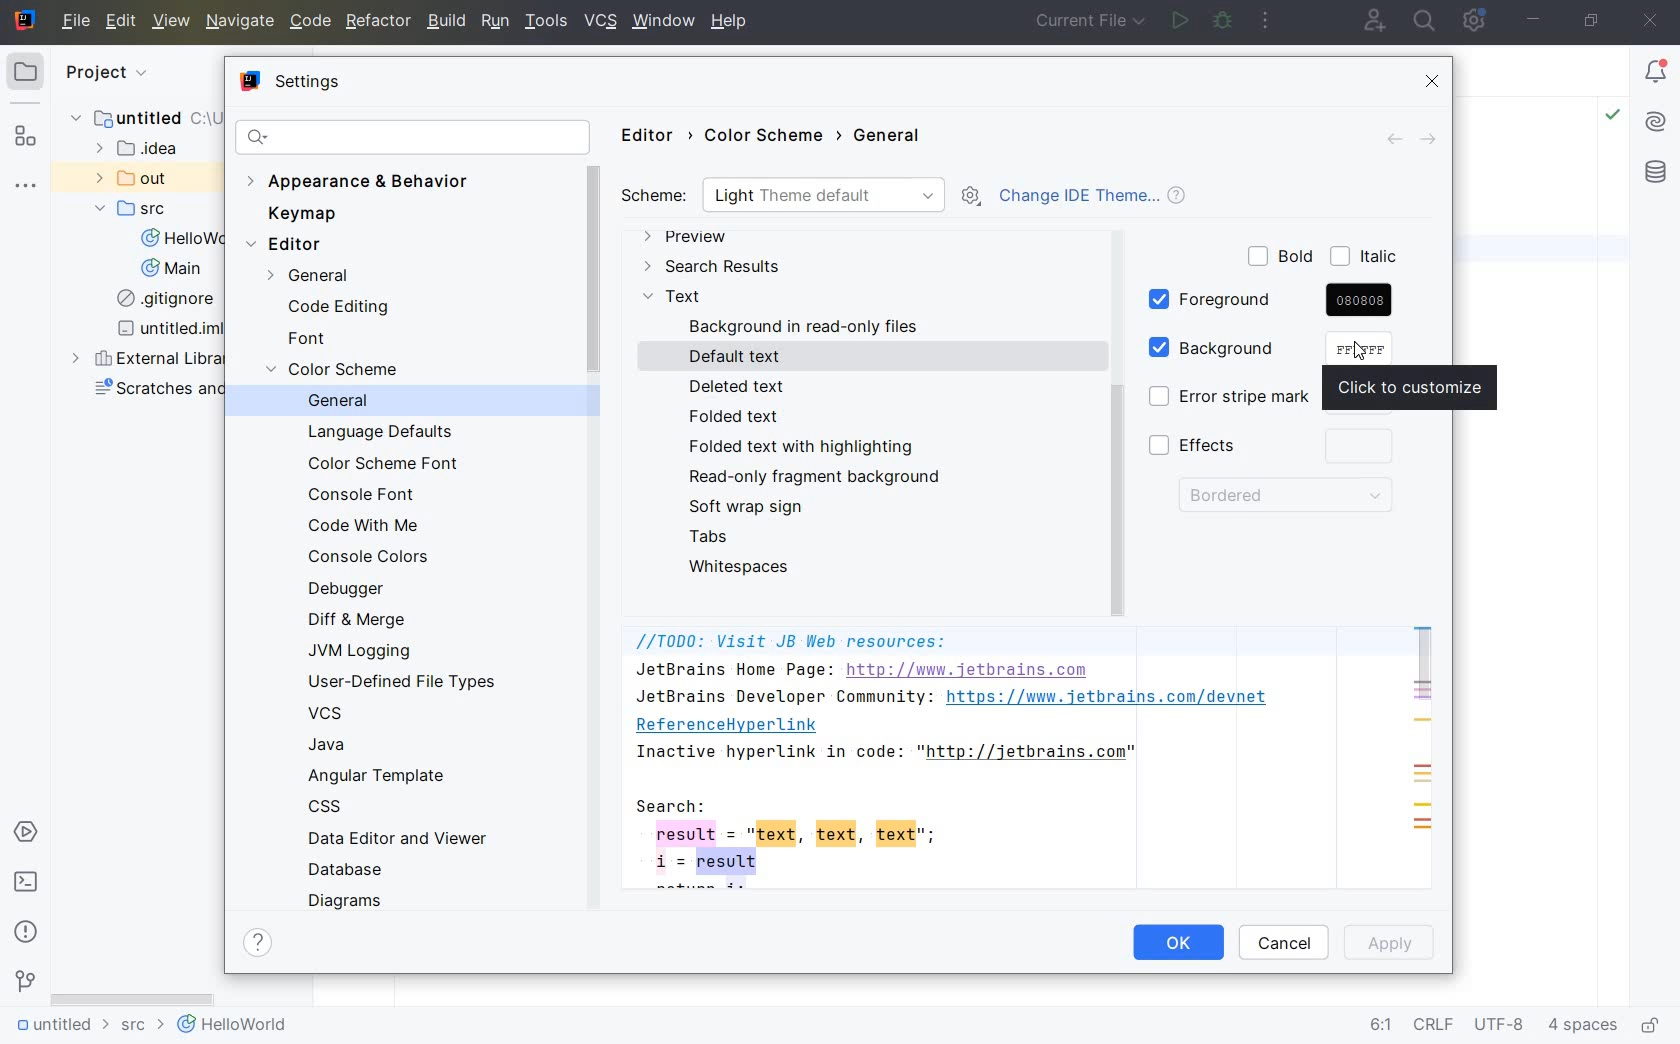  Describe the element at coordinates (413, 136) in the screenshot. I see `SEARCH SETTINGS` at that location.